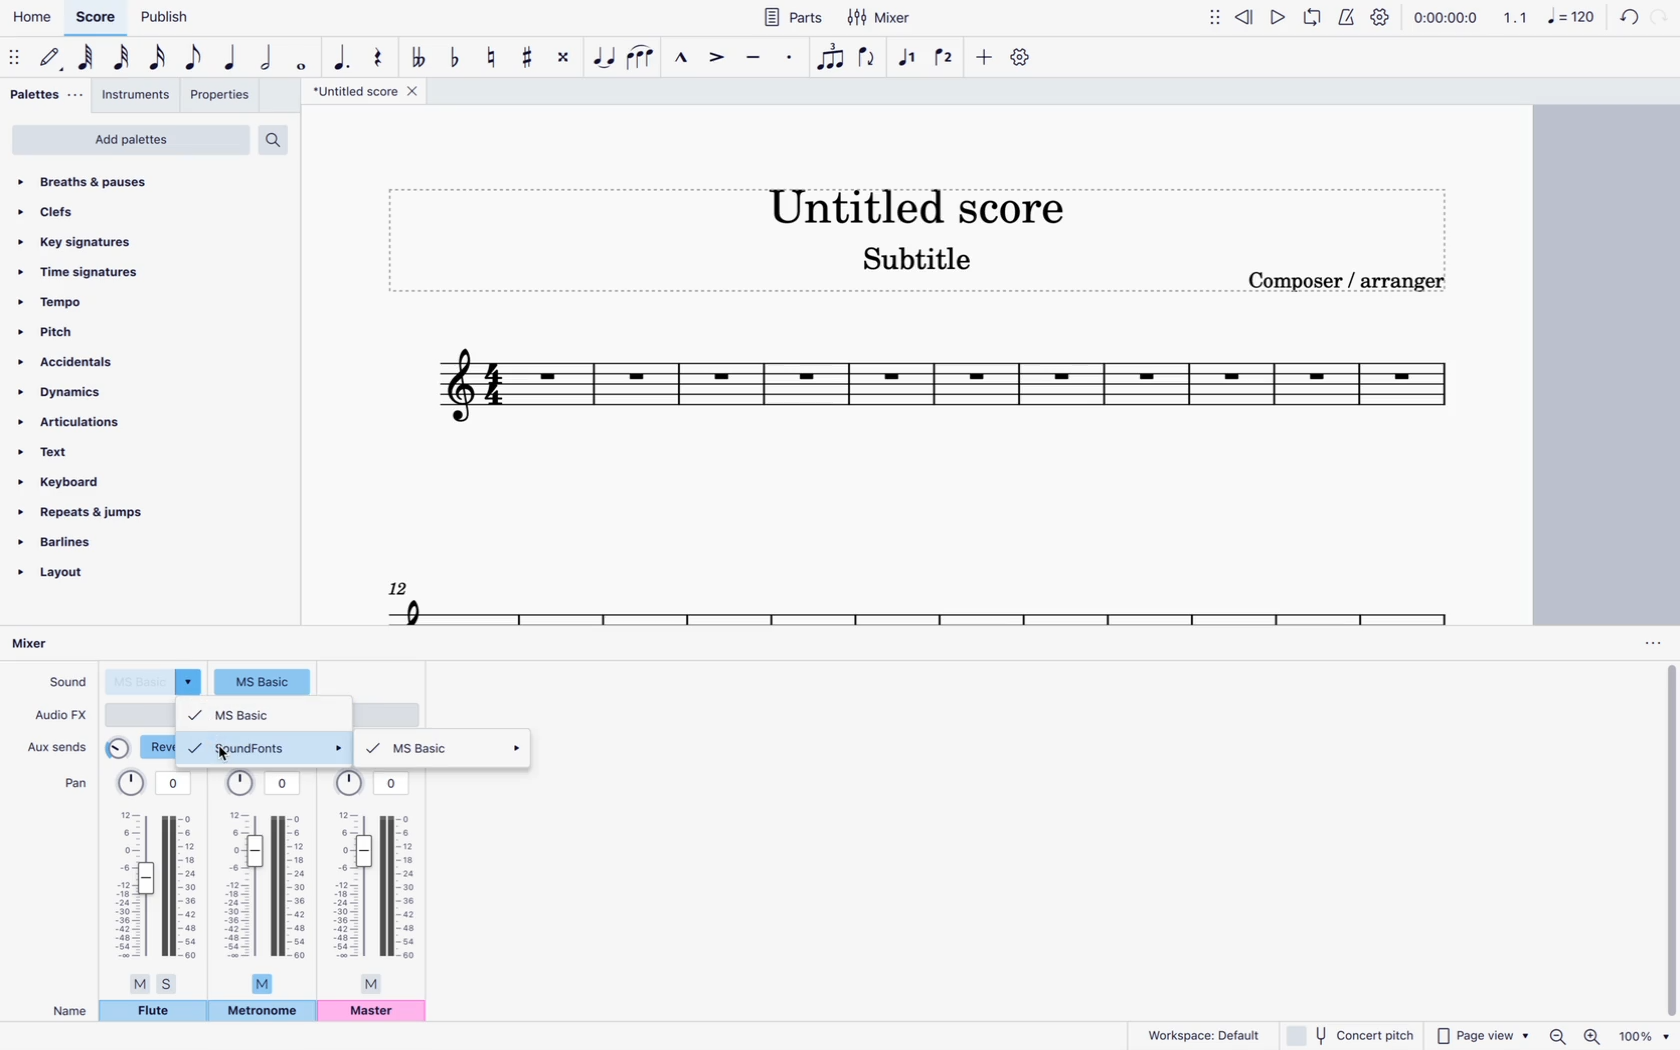 This screenshot has height=1050, width=1680. I want to click on sound, so click(65, 680).